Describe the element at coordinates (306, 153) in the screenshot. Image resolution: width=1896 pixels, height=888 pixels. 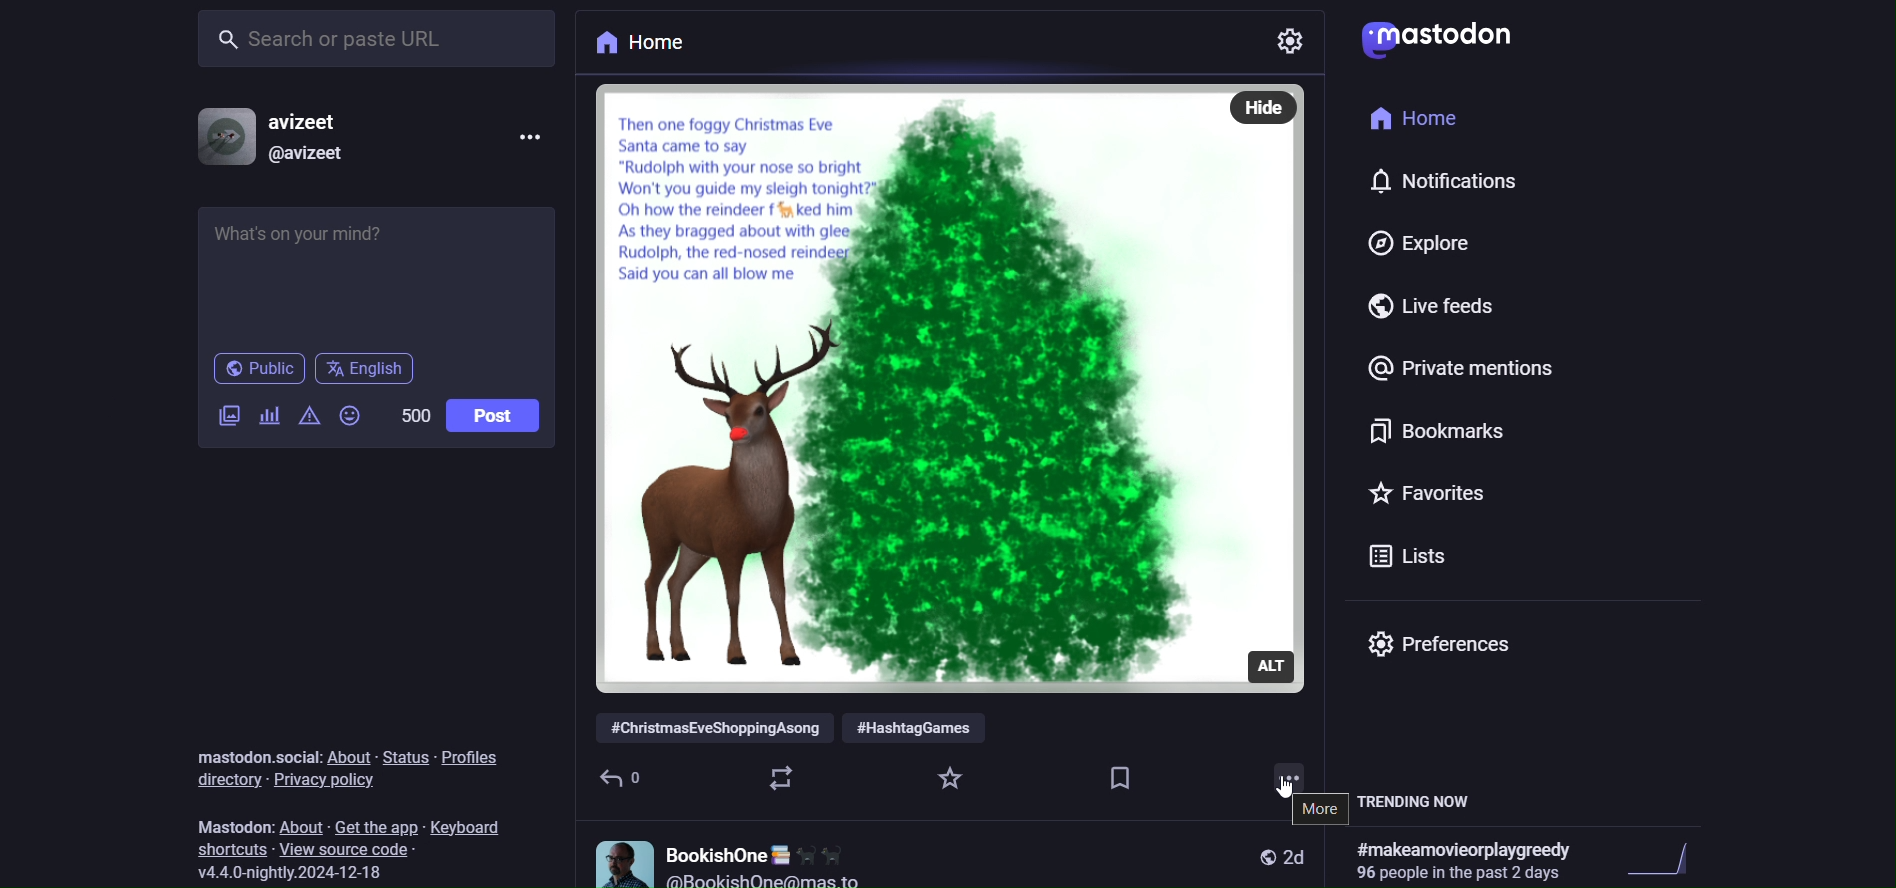
I see `@avizeet` at that location.